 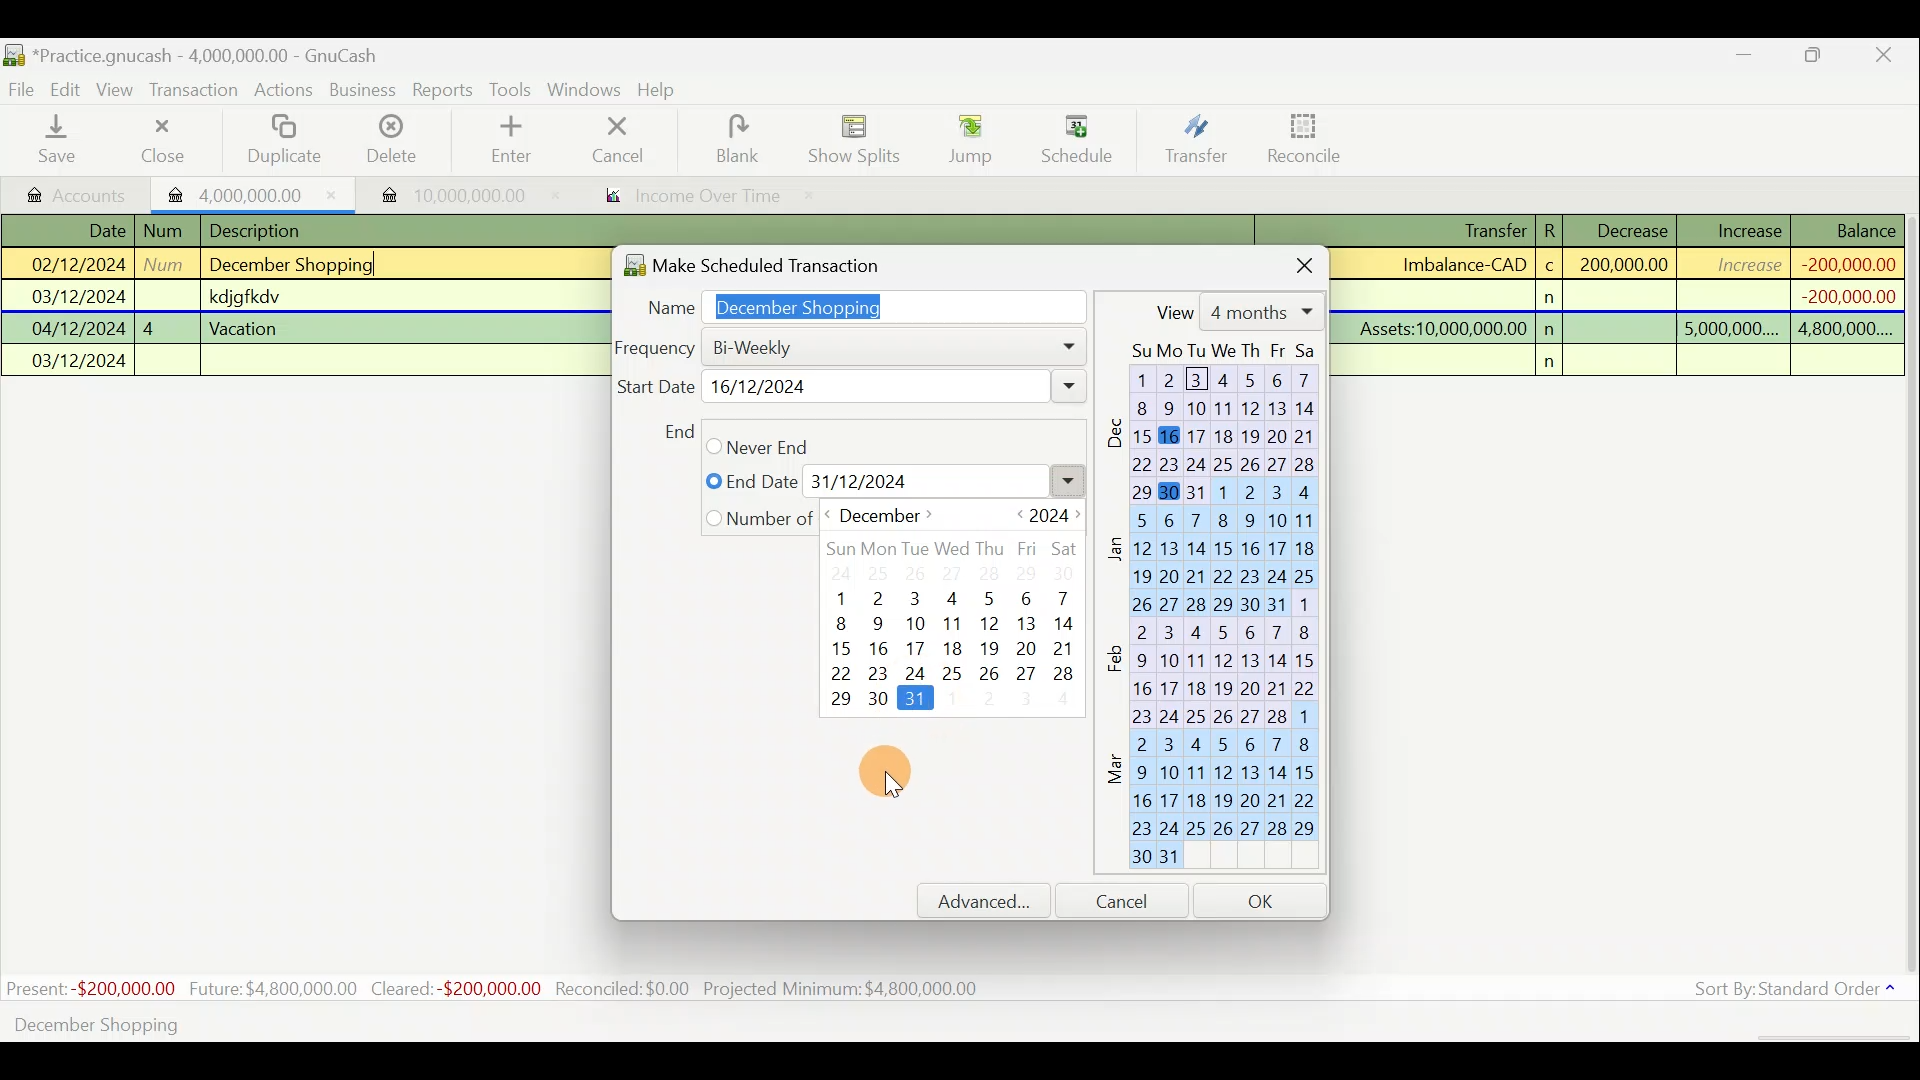 I want to click on Calendar, so click(x=1220, y=611).